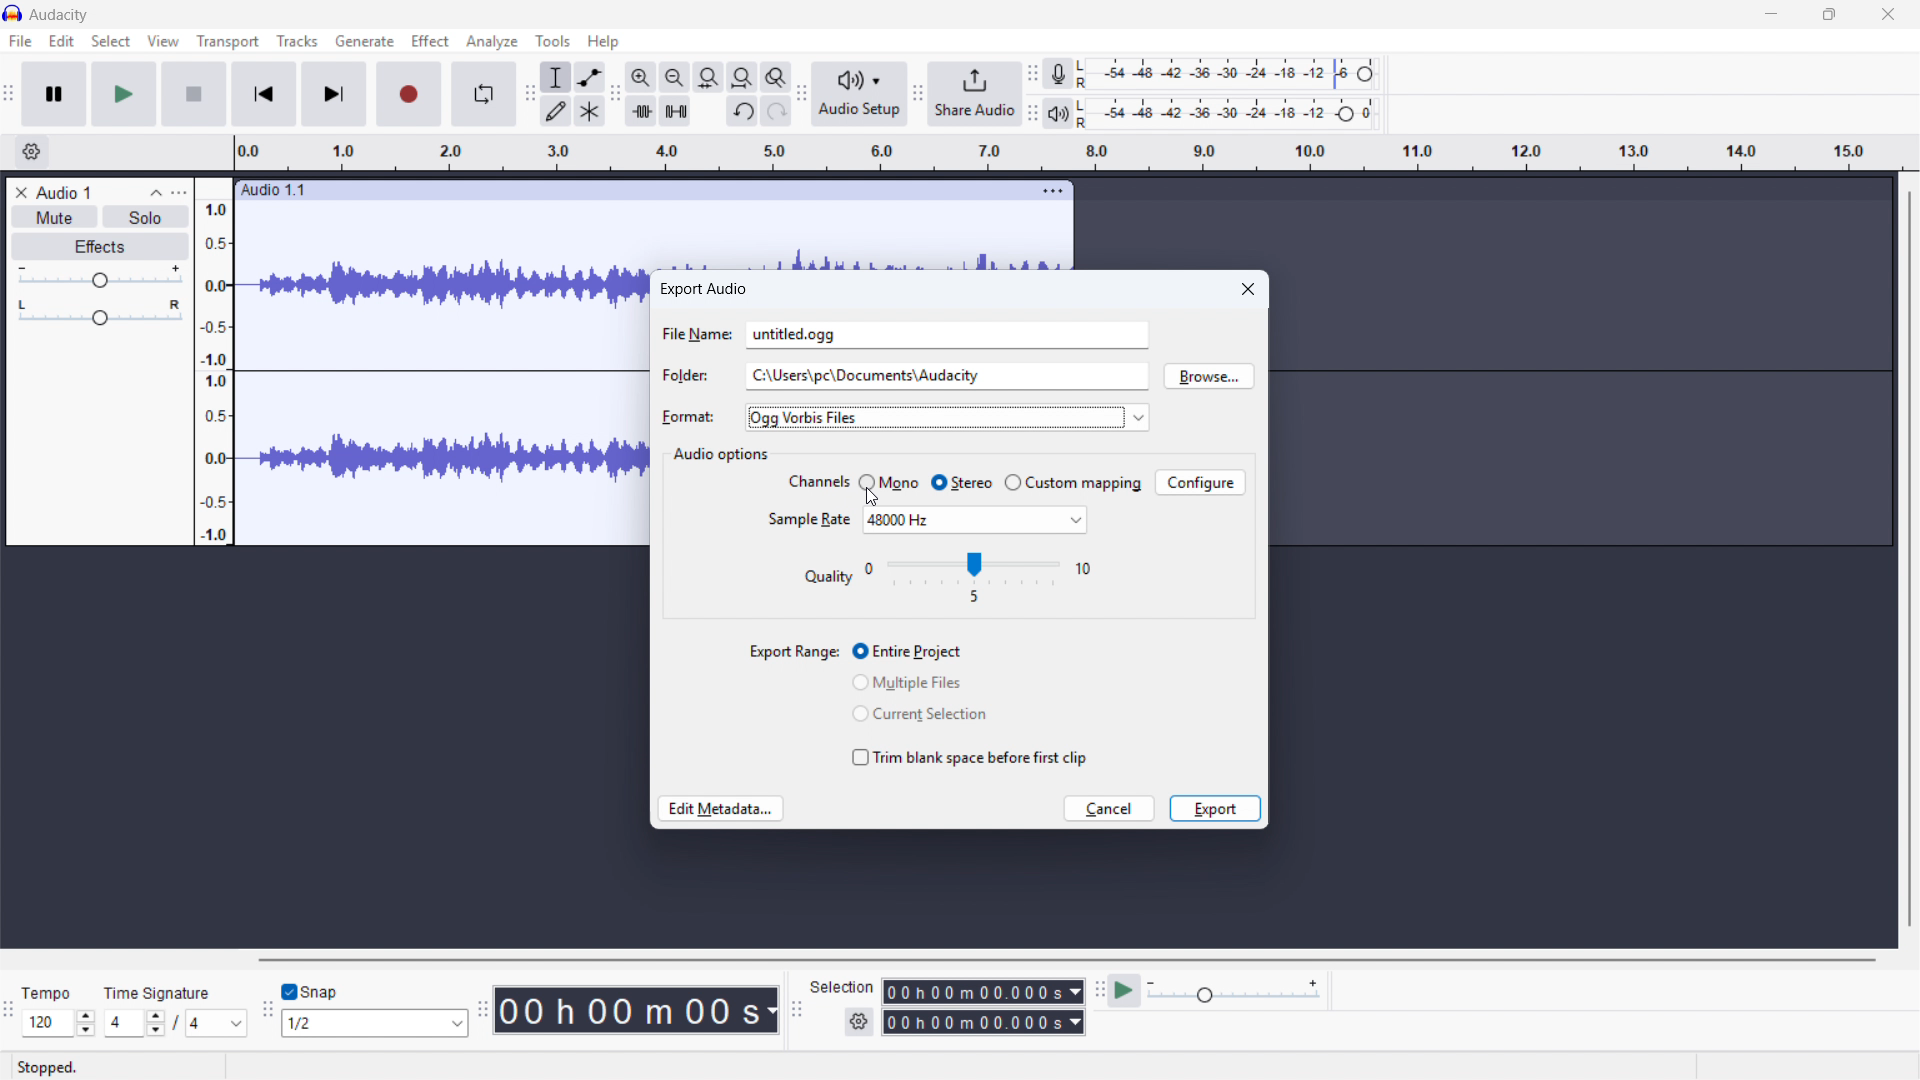  Describe the element at coordinates (98, 278) in the screenshot. I see `gain ` at that location.